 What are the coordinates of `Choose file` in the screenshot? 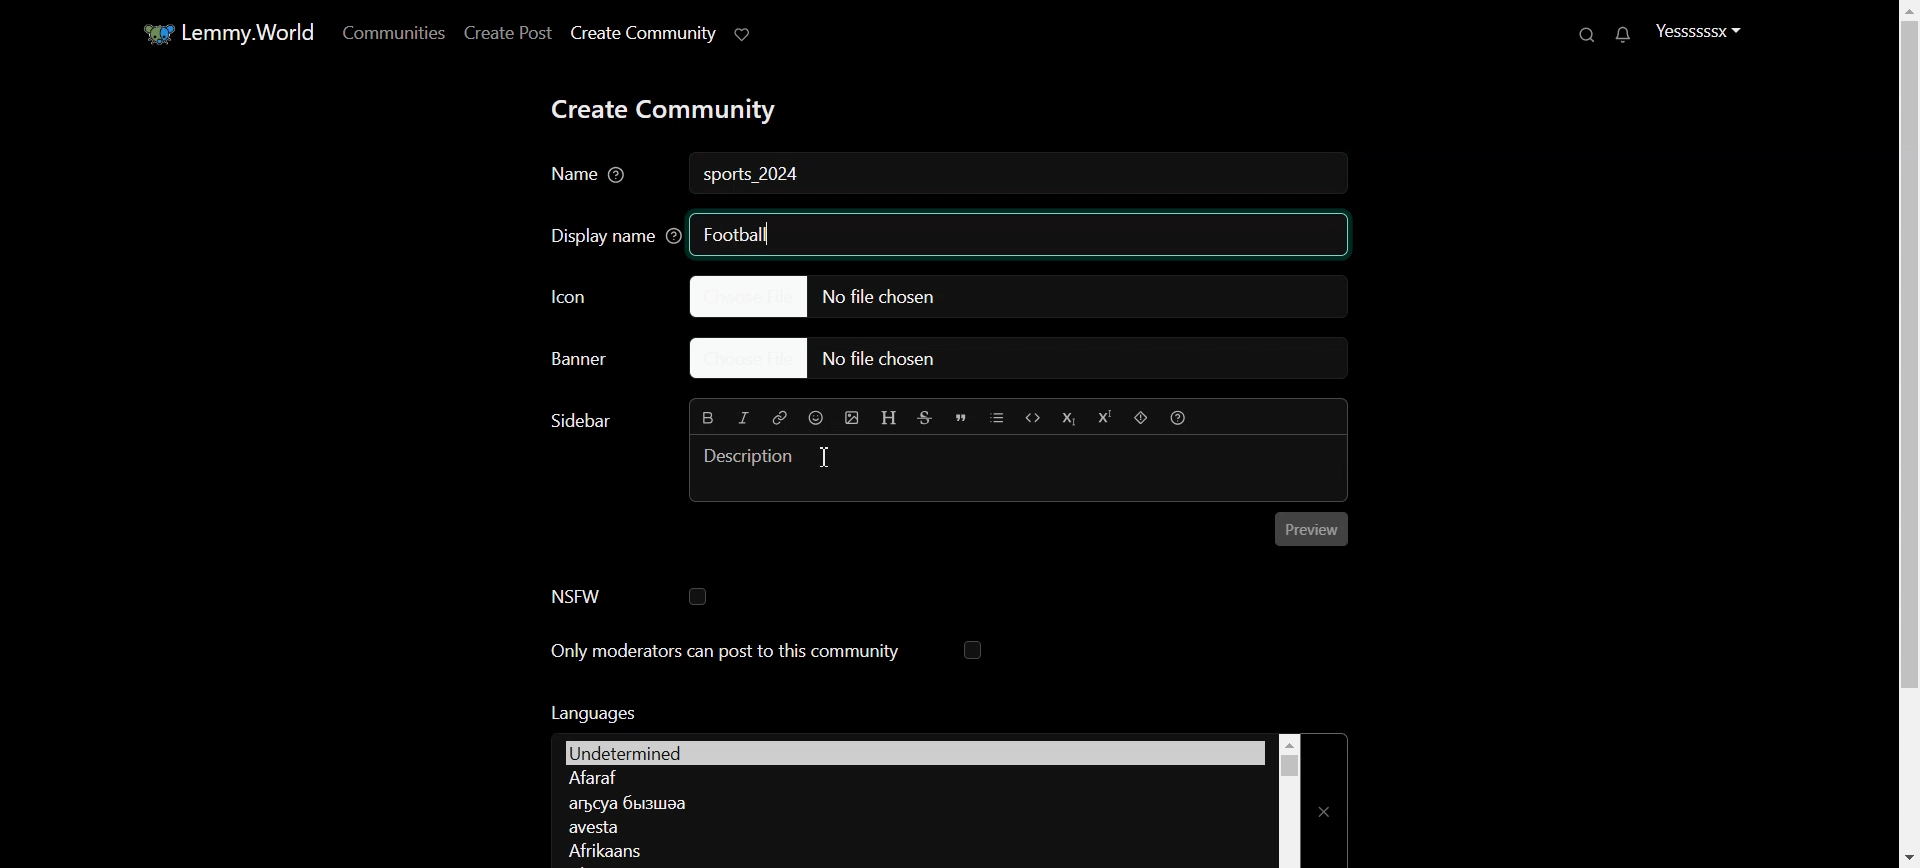 It's located at (1028, 360).